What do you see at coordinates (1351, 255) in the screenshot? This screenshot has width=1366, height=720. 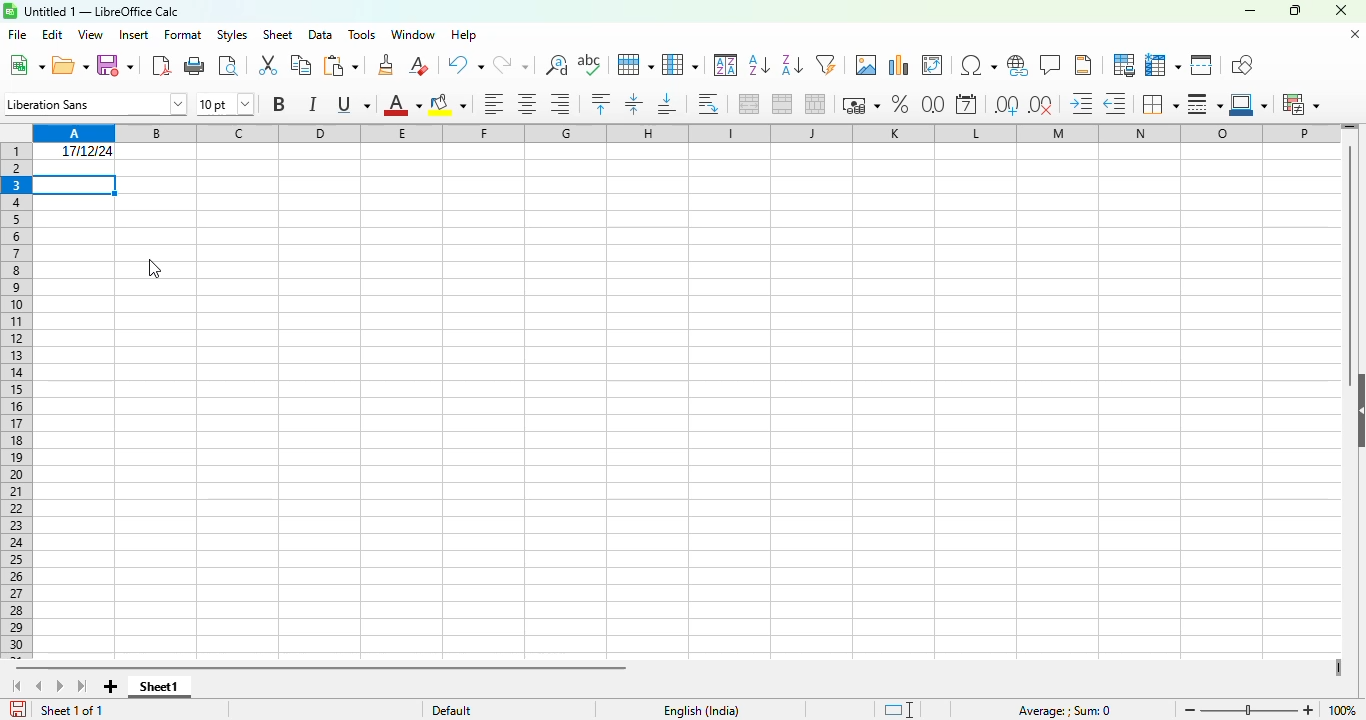 I see `vertical scroll bar` at bounding box center [1351, 255].